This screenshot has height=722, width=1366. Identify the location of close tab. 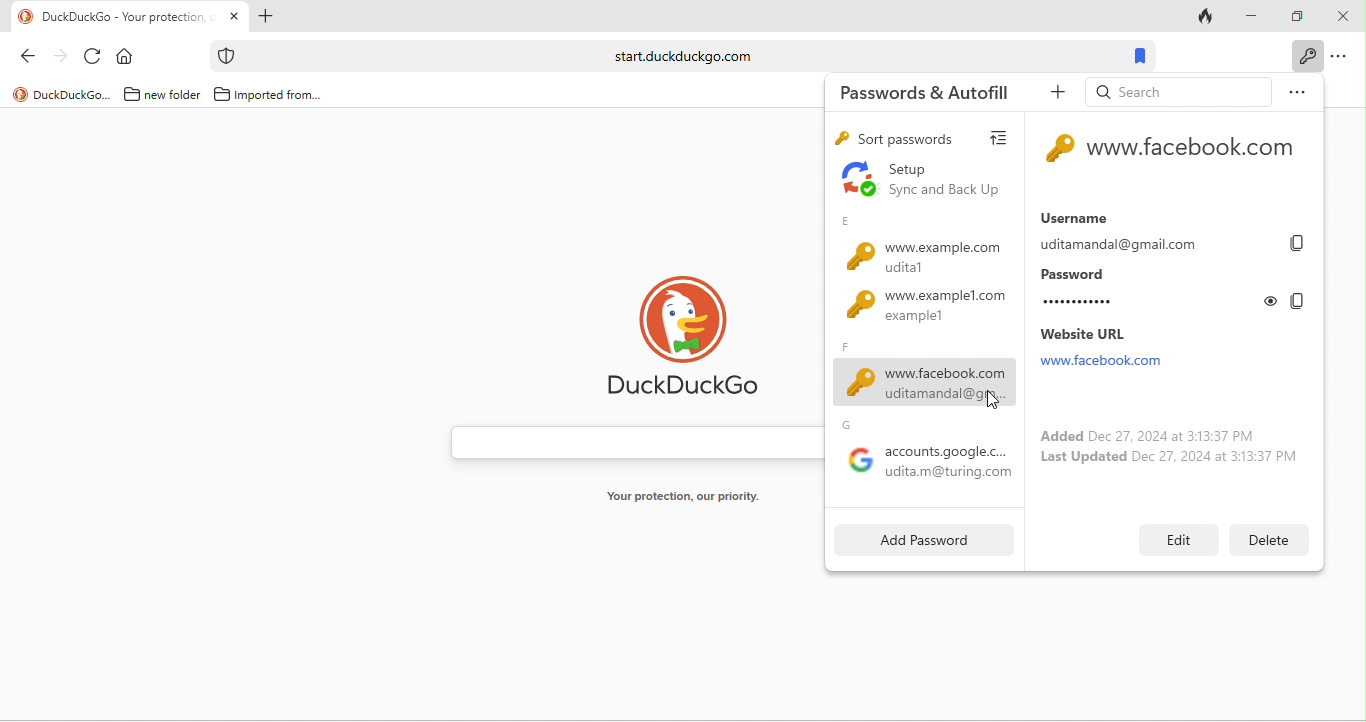
(235, 16).